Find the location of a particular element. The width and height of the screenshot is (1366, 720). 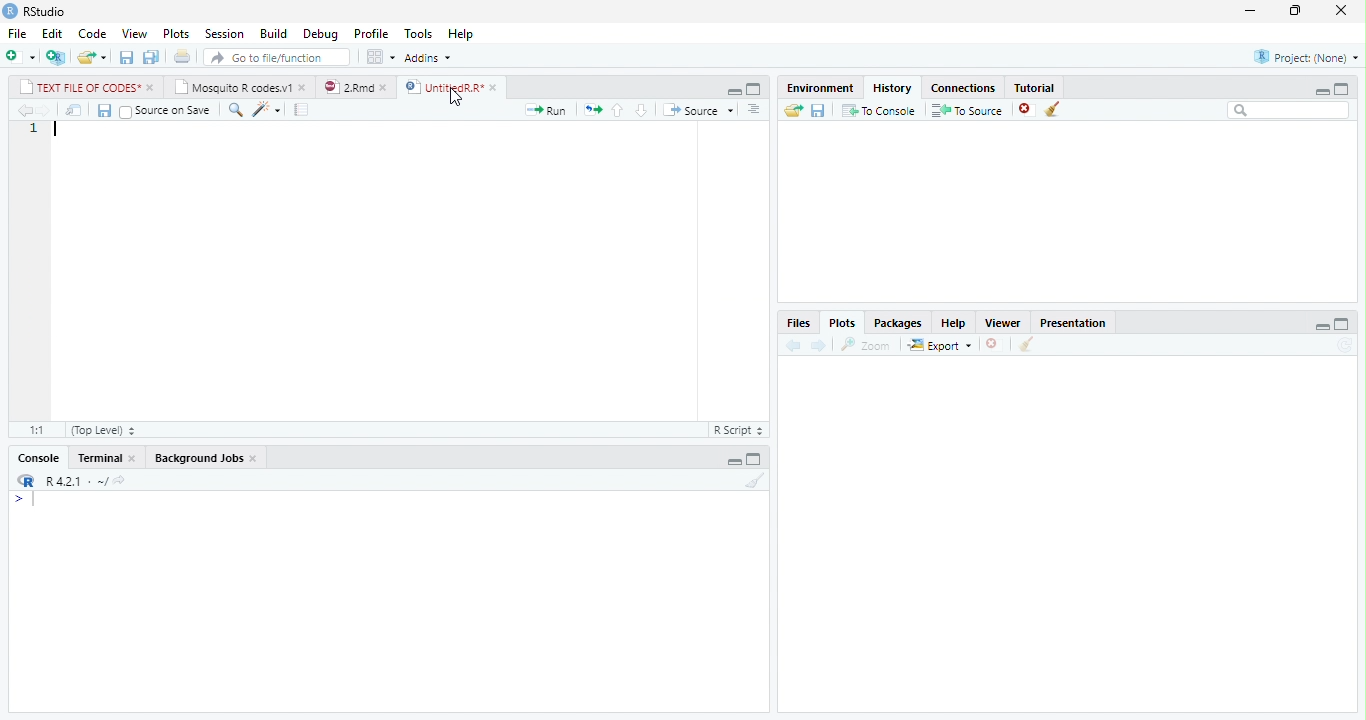

Plots is located at coordinates (842, 323).